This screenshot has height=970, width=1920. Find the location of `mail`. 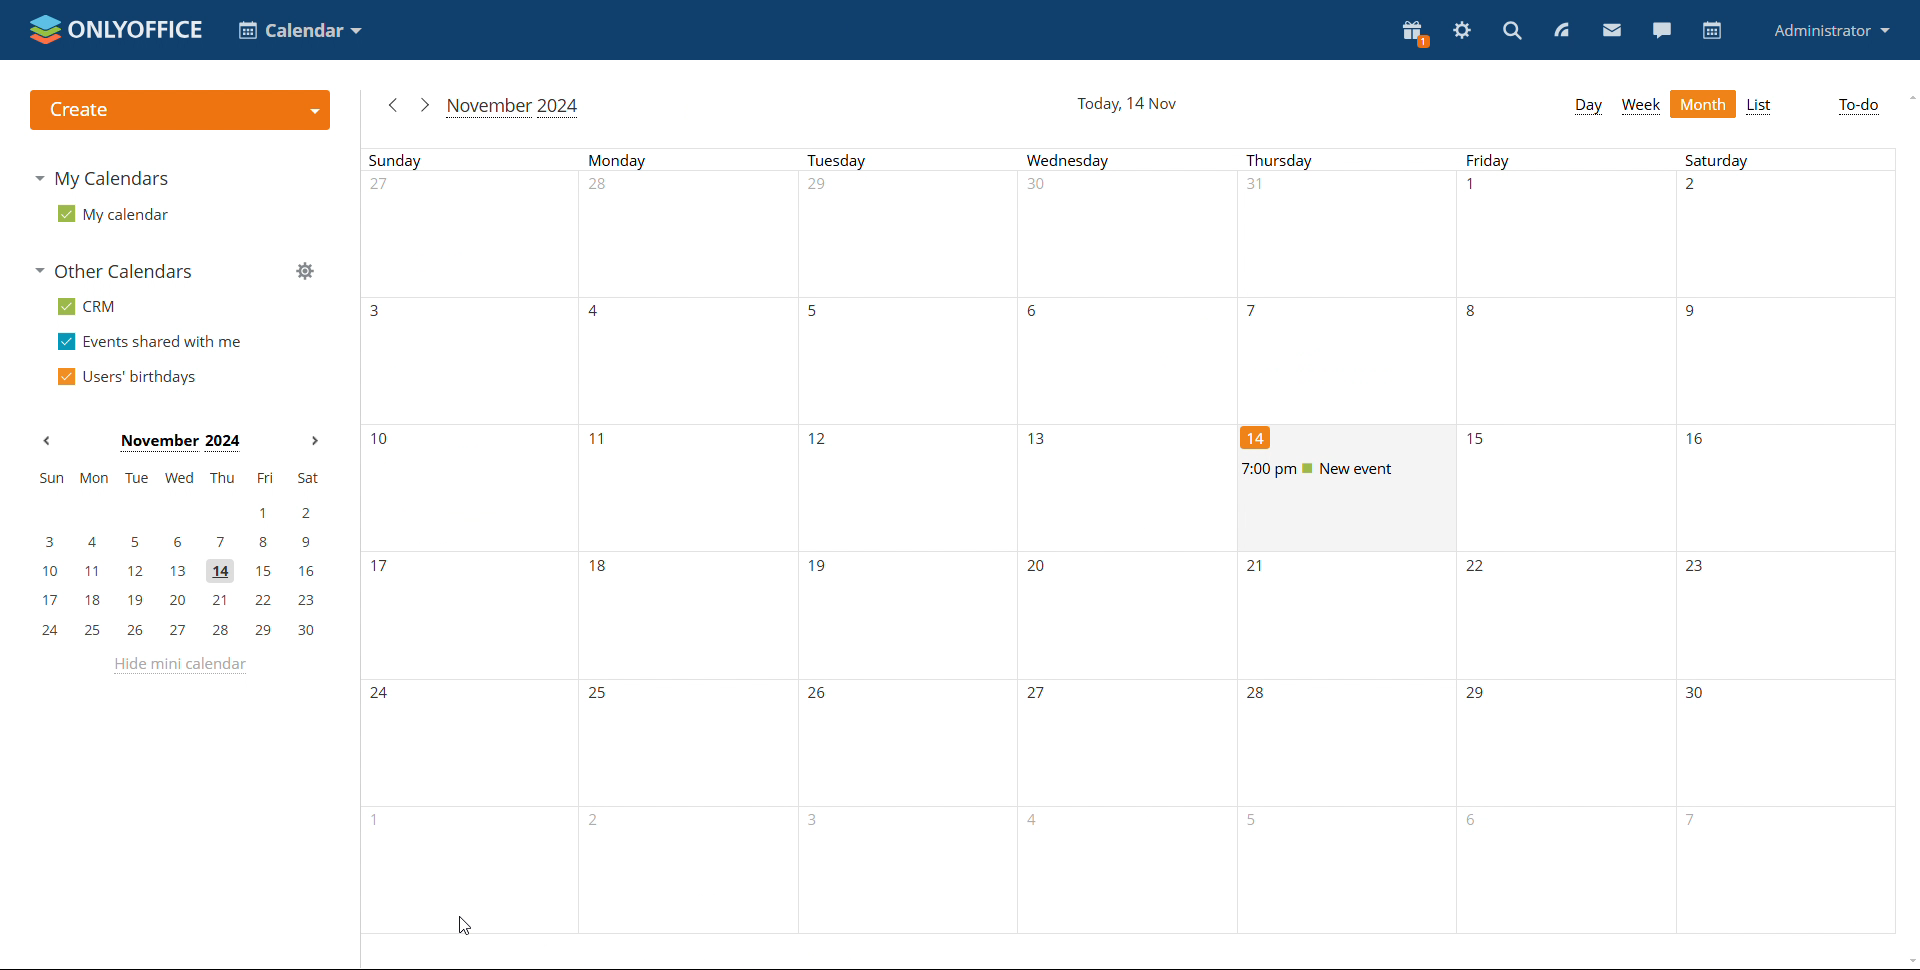

mail is located at coordinates (1612, 31).